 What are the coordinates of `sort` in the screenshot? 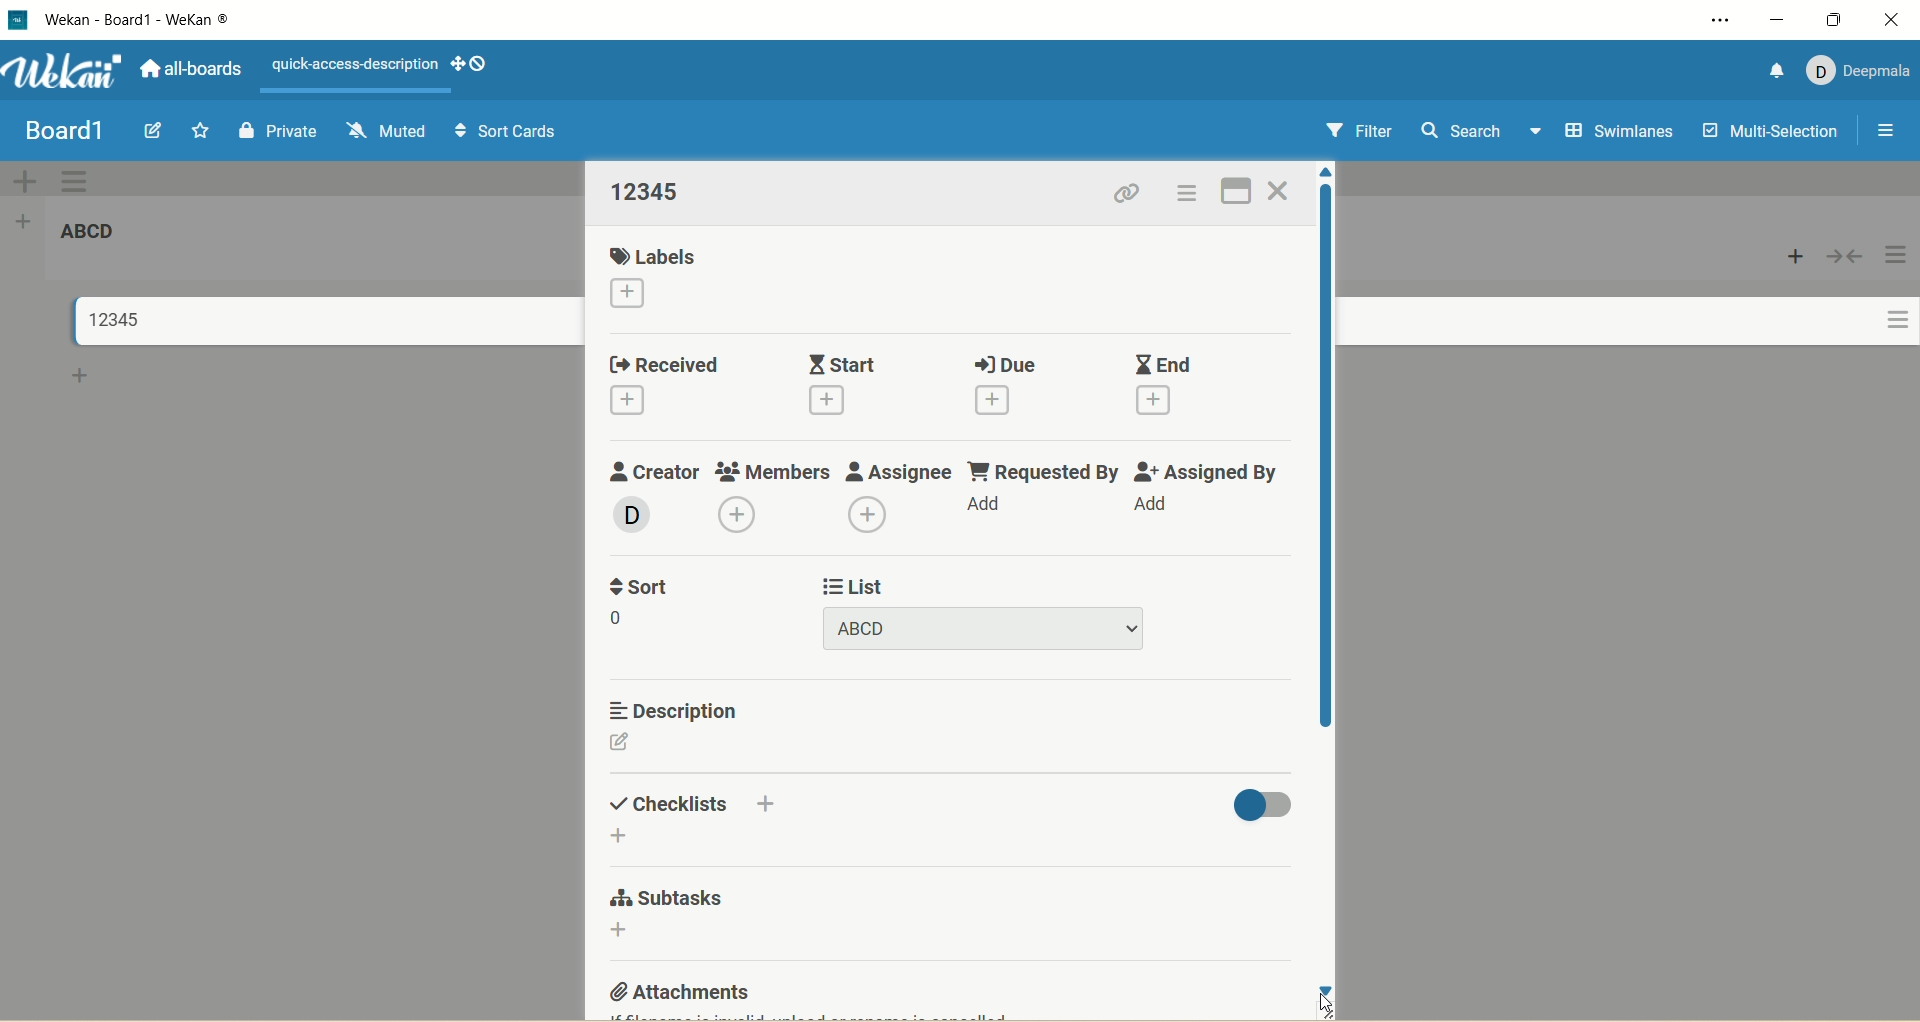 It's located at (643, 588).